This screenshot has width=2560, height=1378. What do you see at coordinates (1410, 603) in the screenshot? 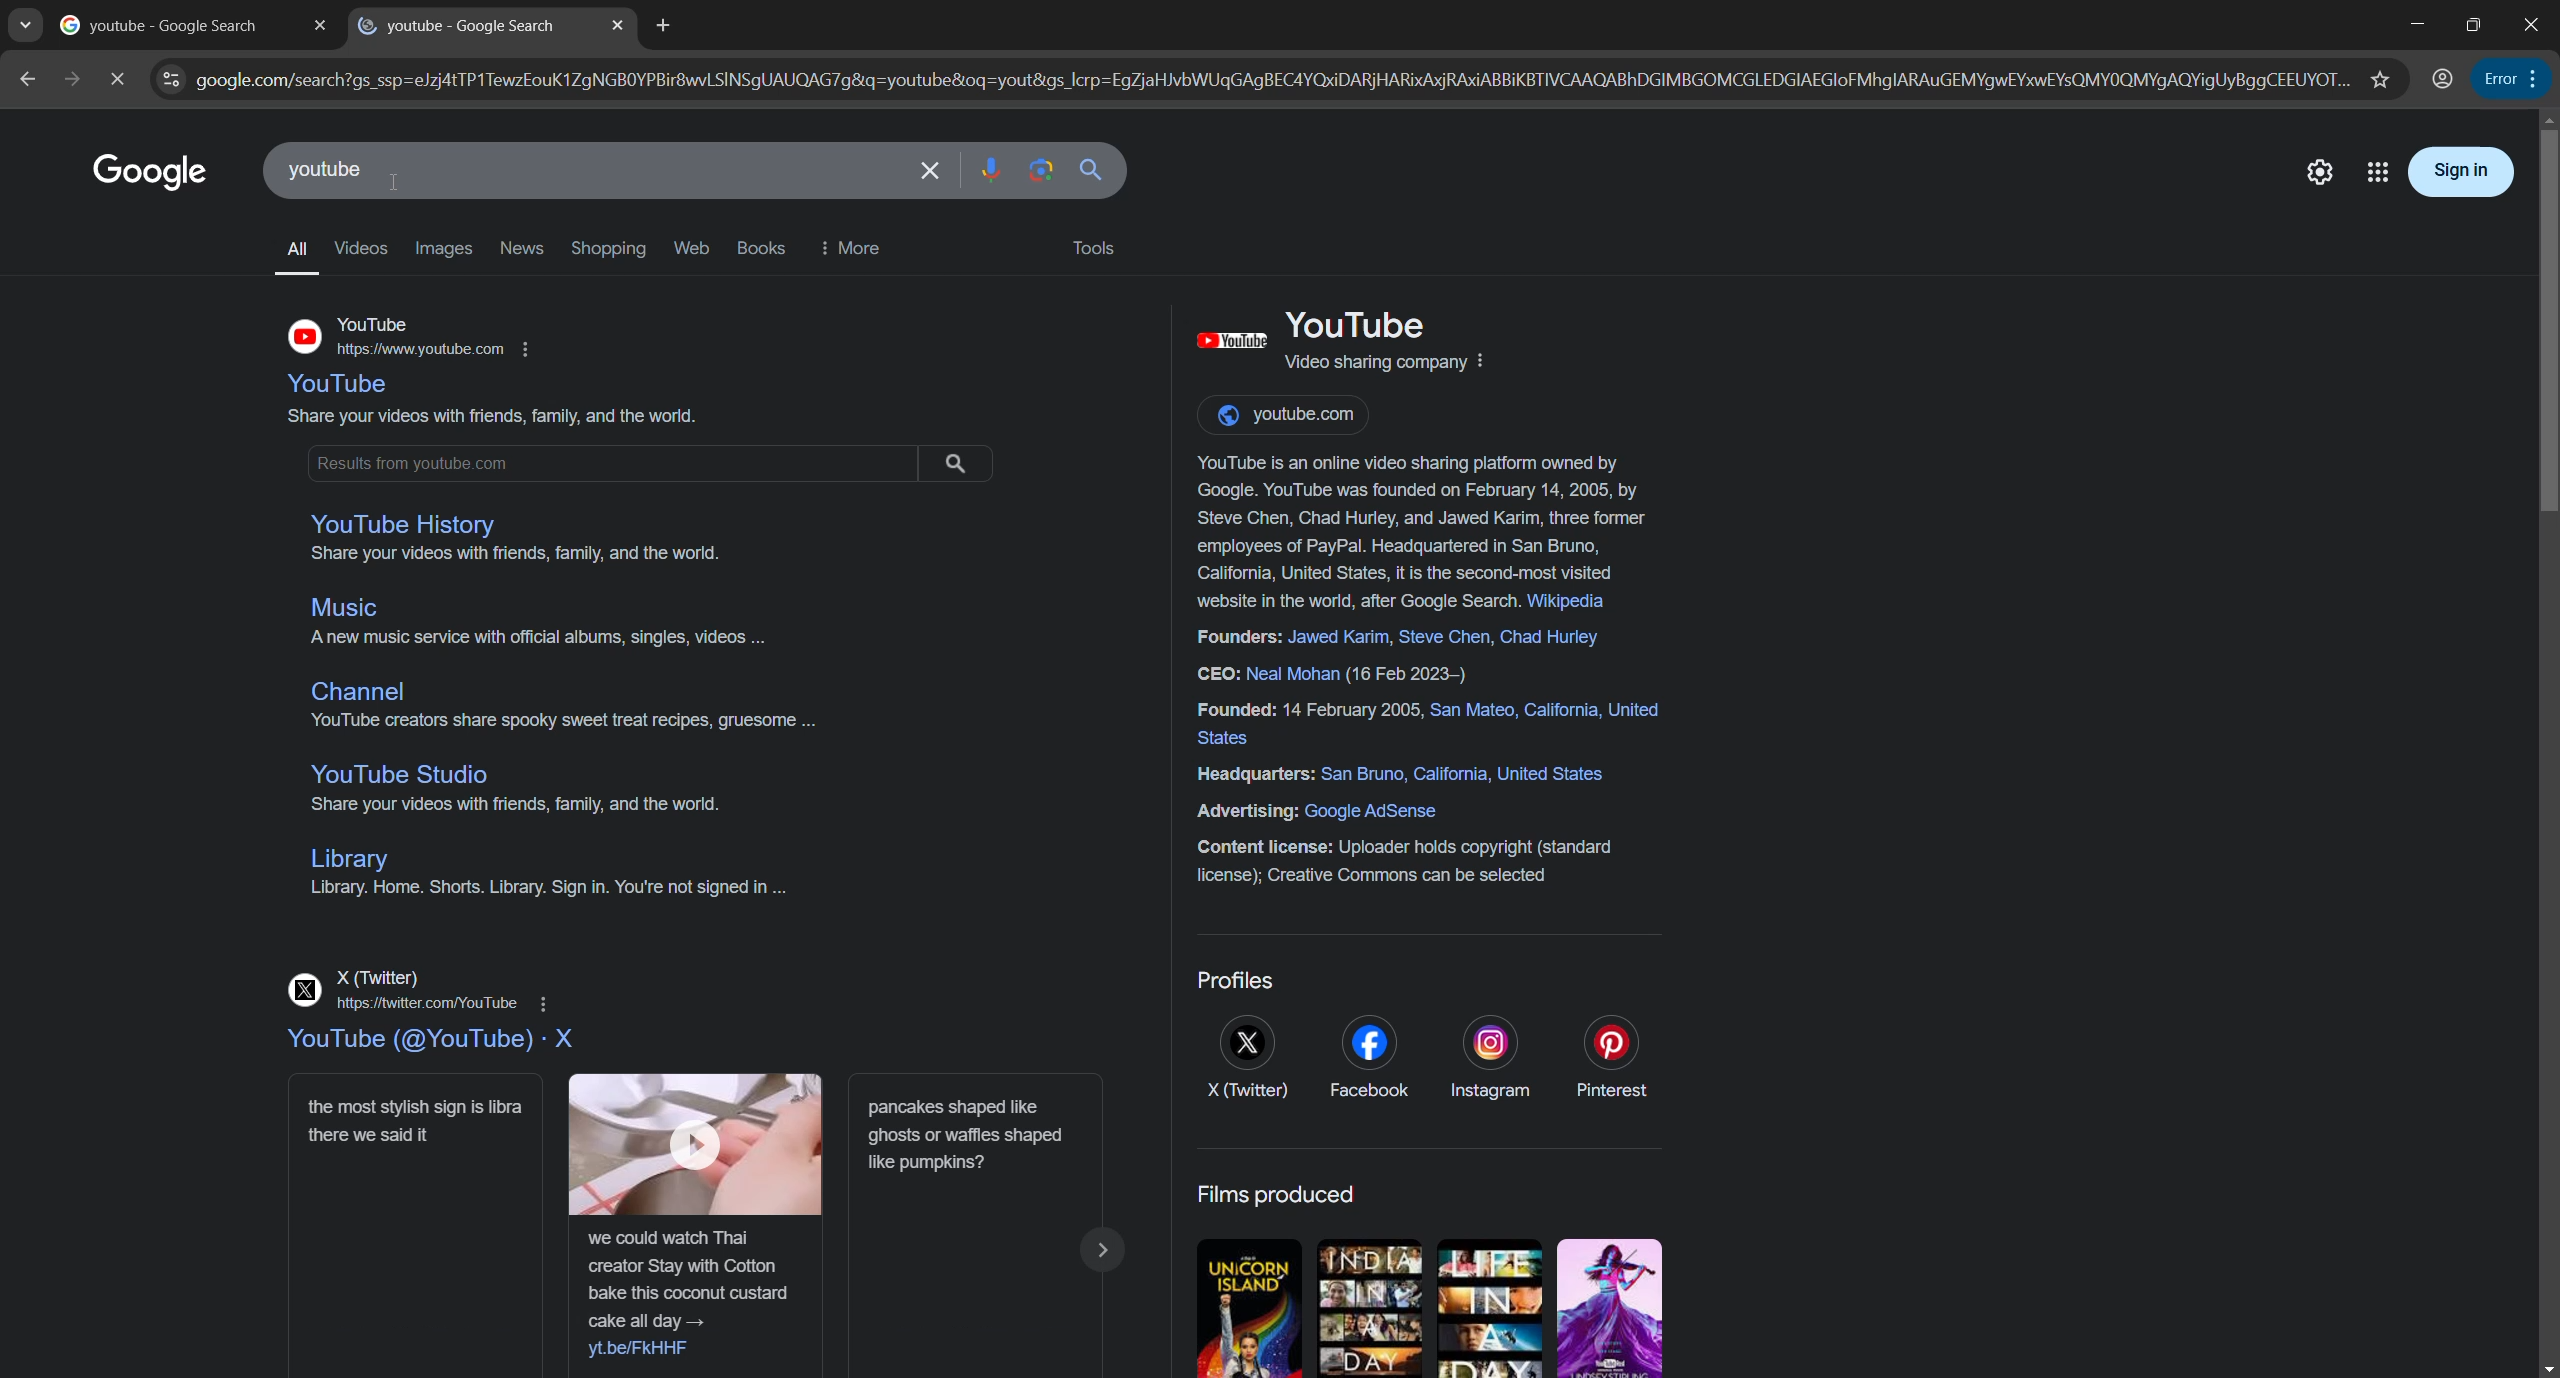
I see `ymme YOUTube
Video sharing company

@® youtube.com
YouTube is an online video sharing platform owned by
Google. YouTube was founded on February 14, 2005, by
Steve Chen, Chad Hurley, and Jawed Karim, three former
employees of PayPal. Headquartered in San Bruno,
California, United States, it is the second-most visited
website in the world, after Google Search. Wikipedia
Founders: Jawed Karim, Steve Chen, Chad Hurley
CEO: Neal Mohan (16 Feb 2023-)
Founded: 14 February 2005, San Mateo, California, United
States
Headquarters: San Bruno, California, United States
Advertising: Google AdSense
Content license: Uploader holds copyright (standard
license); Creative Commons can be selected` at bounding box center [1410, 603].